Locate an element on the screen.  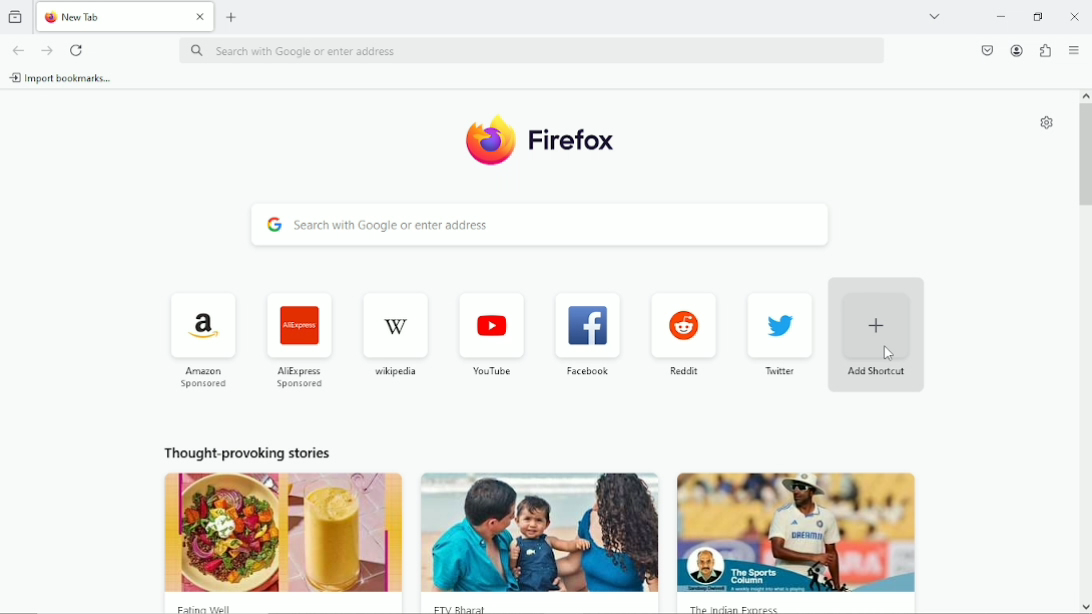
vertical scrollbar is located at coordinates (1085, 154).